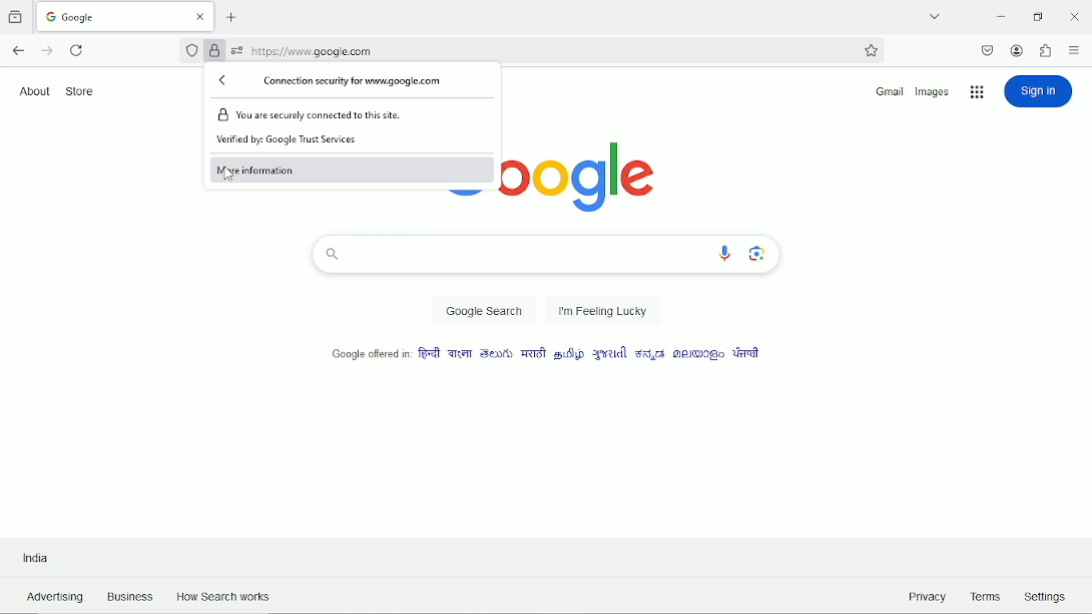 Image resolution: width=1092 pixels, height=614 pixels. Describe the element at coordinates (215, 48) in the screenshot. I see `Verified by Google Trust Services` at that location.